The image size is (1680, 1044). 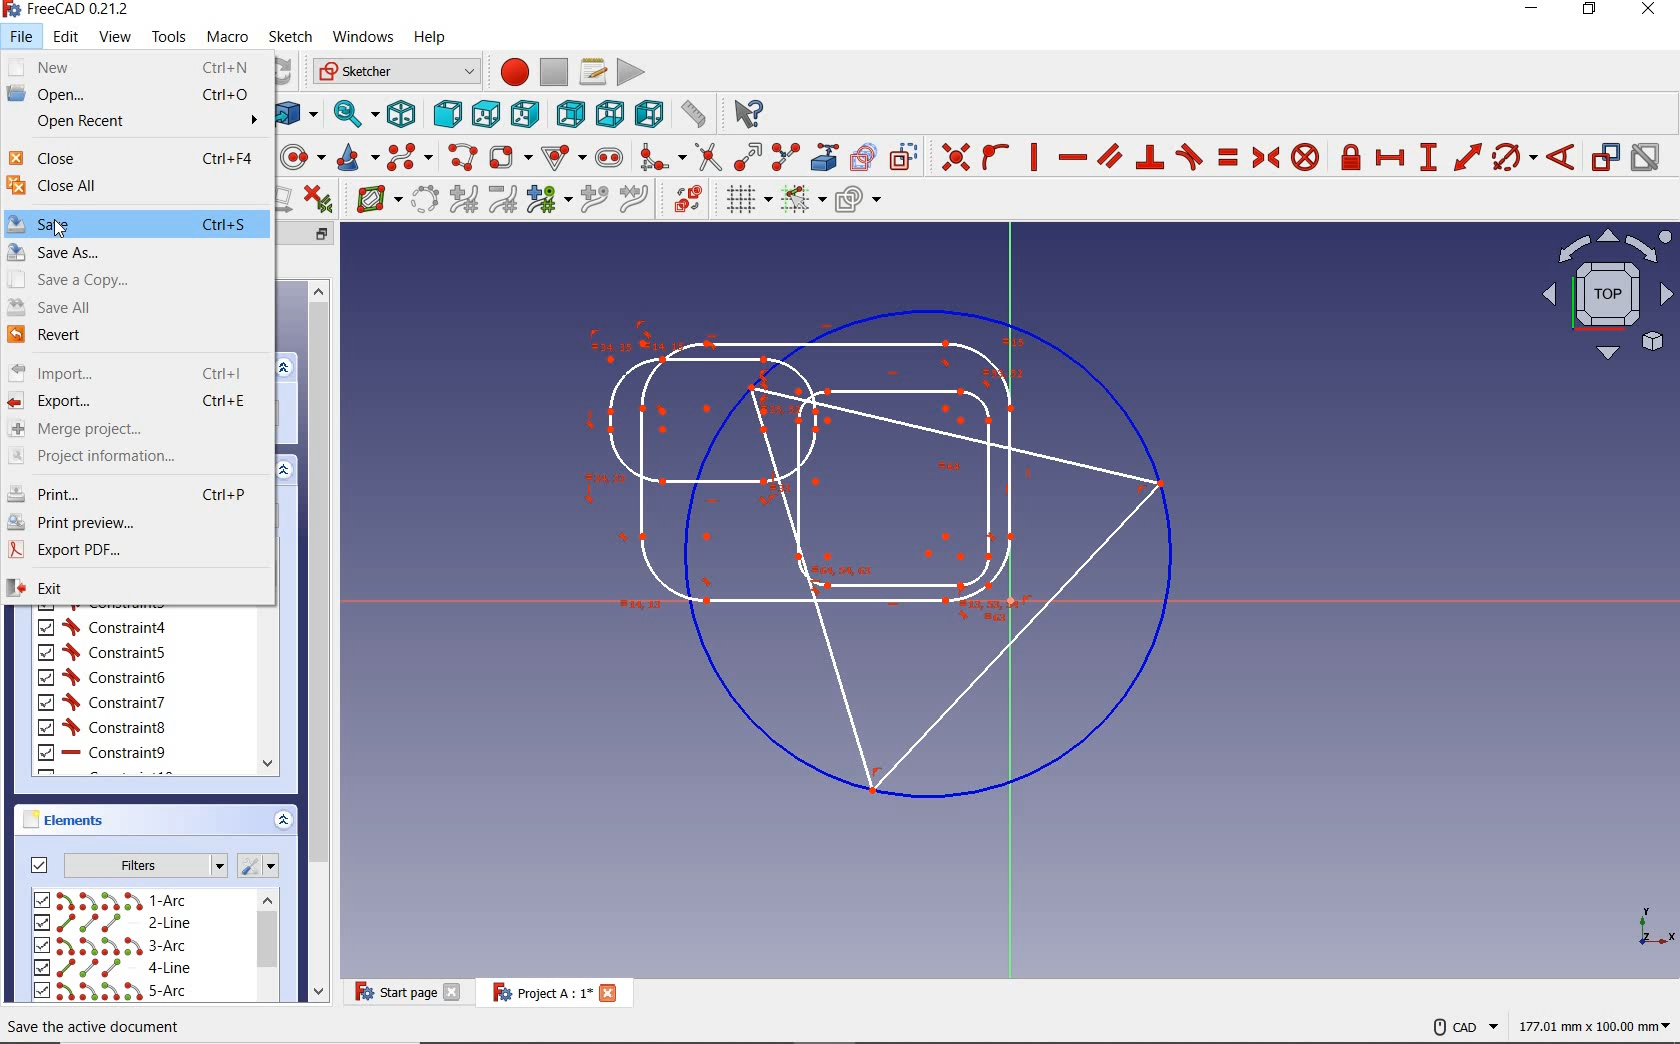 What do you see at coordinates (738, 202) in the screenshot?
I see `toggle grid` at bounding box center [738, 202].